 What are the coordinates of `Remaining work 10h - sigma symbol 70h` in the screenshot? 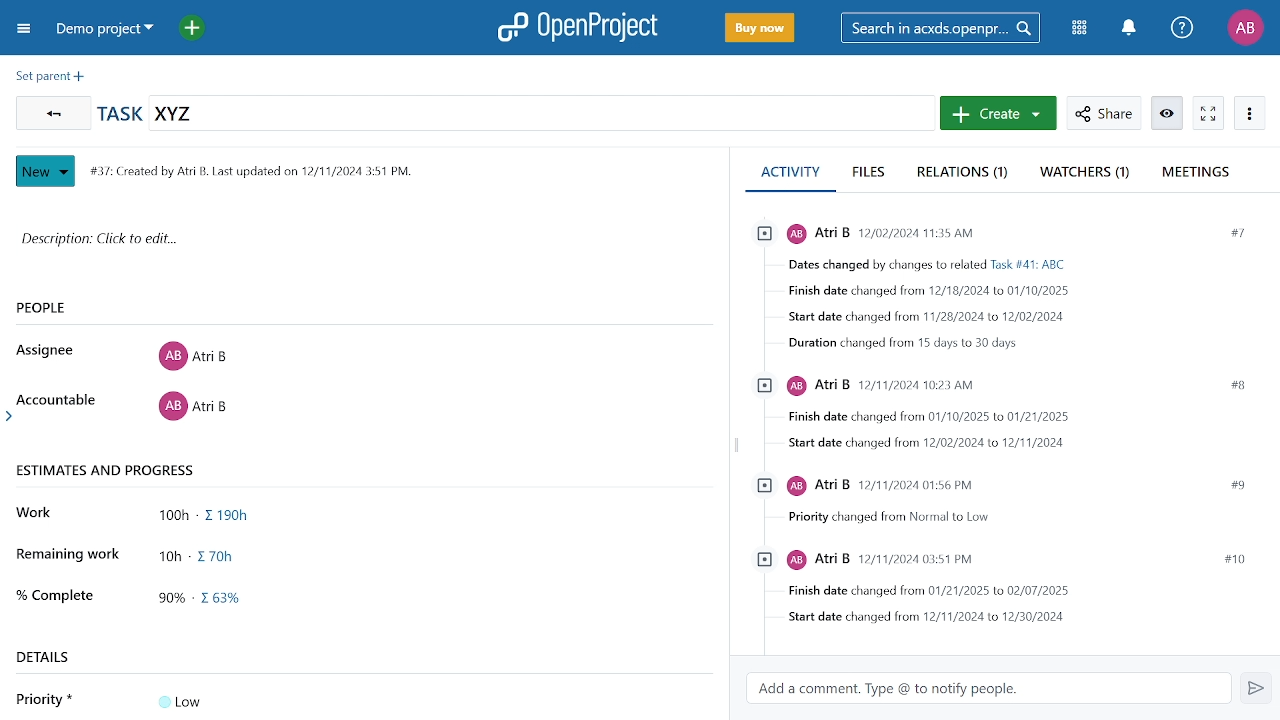 It's located at (151, 558).